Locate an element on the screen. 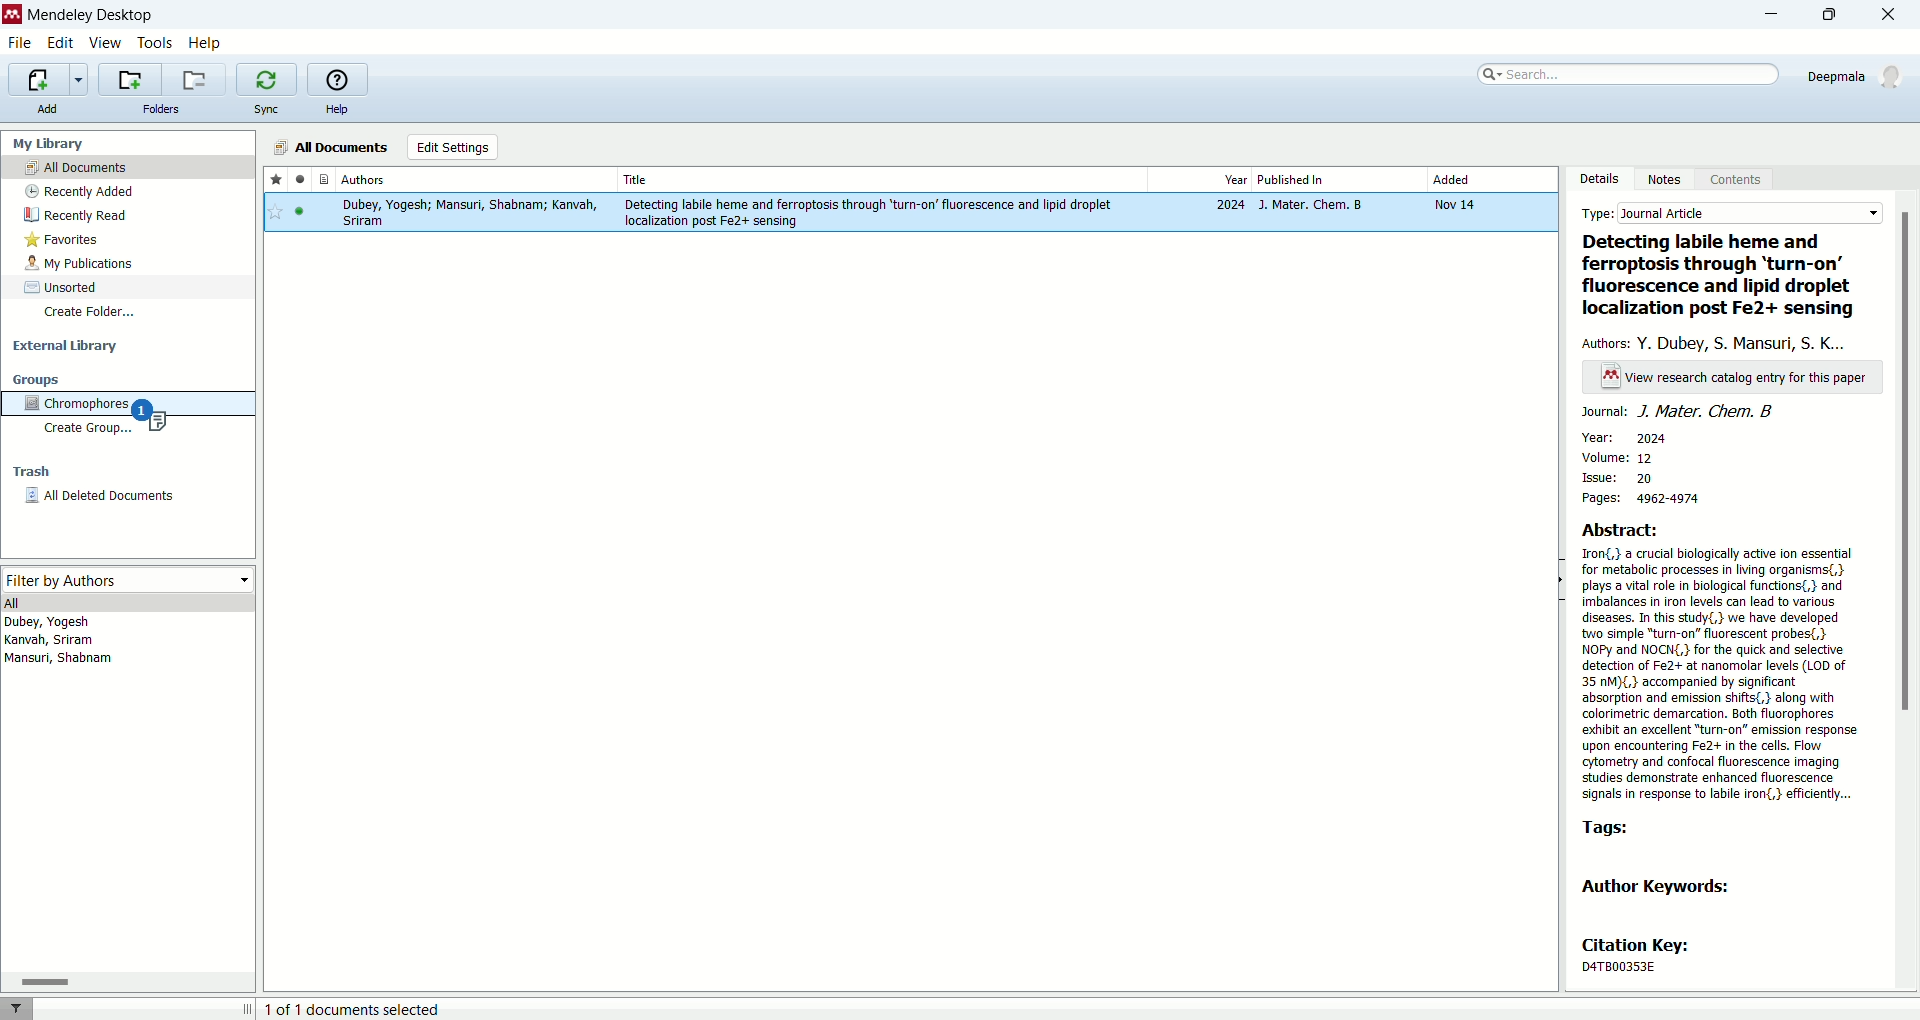 This screenshot has height=1020, width=1920. import is located at coordinates (48, 80).